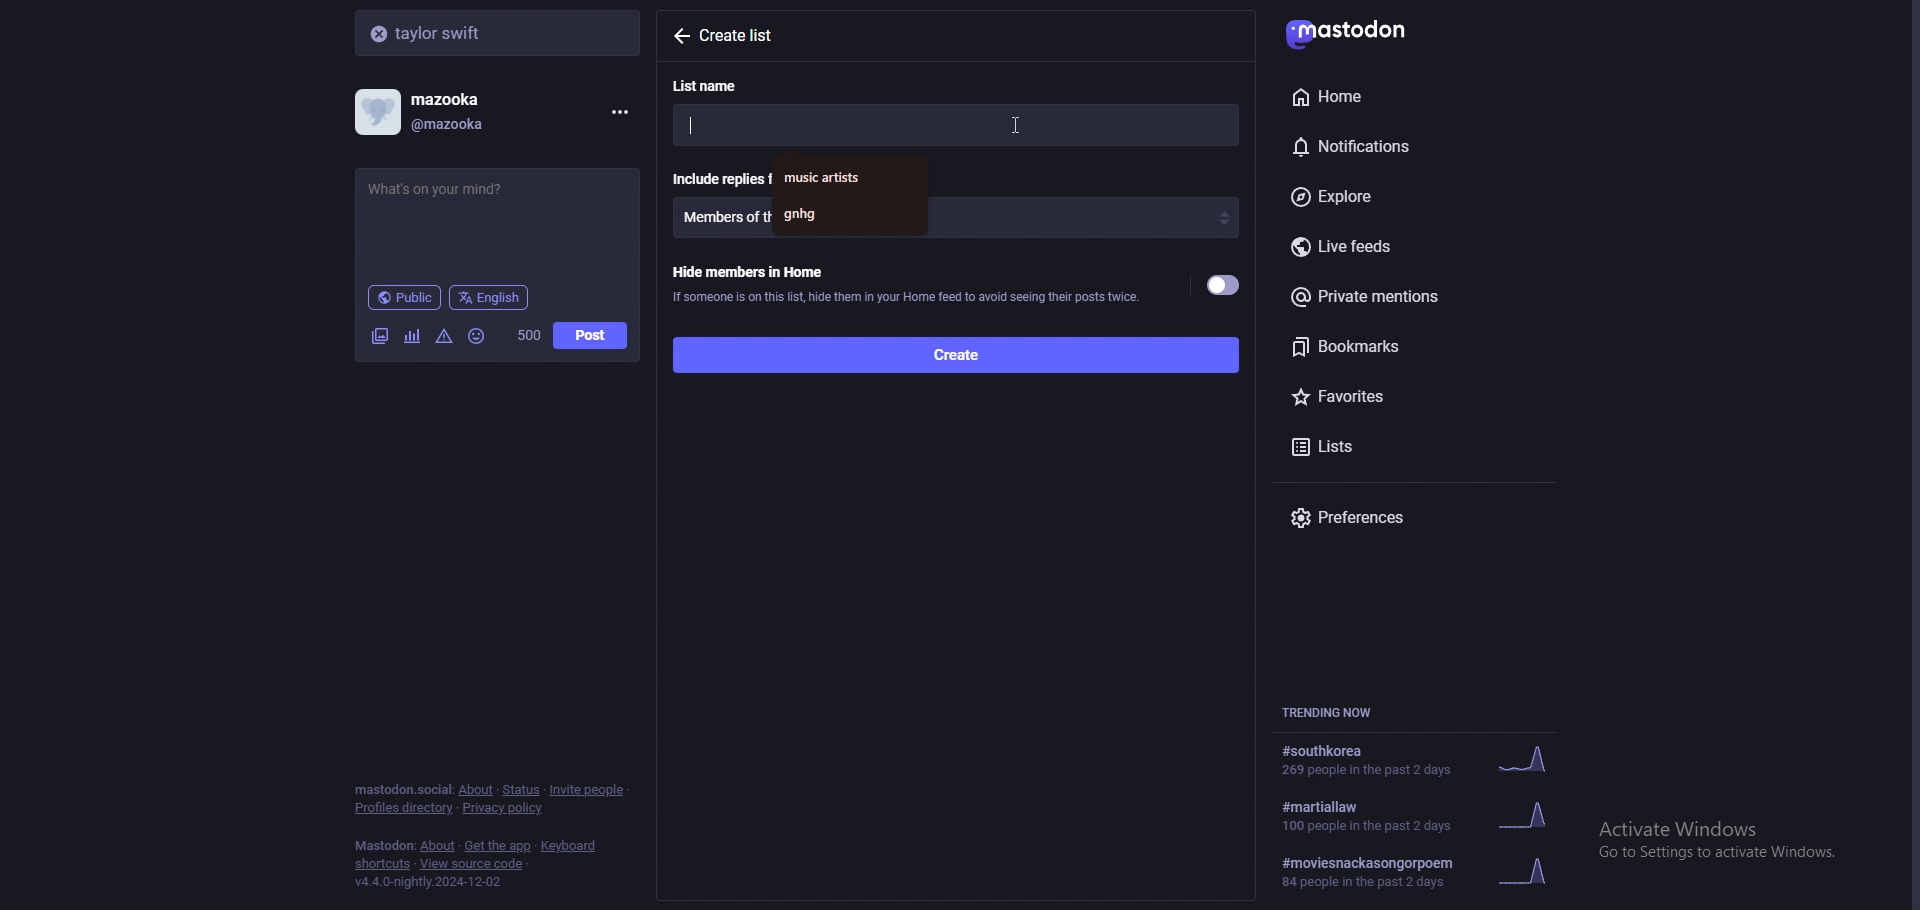  What do you see at coordinates (905, 282) in the screenshot?
I see `hide members in home` at bounding box center [905, 282].